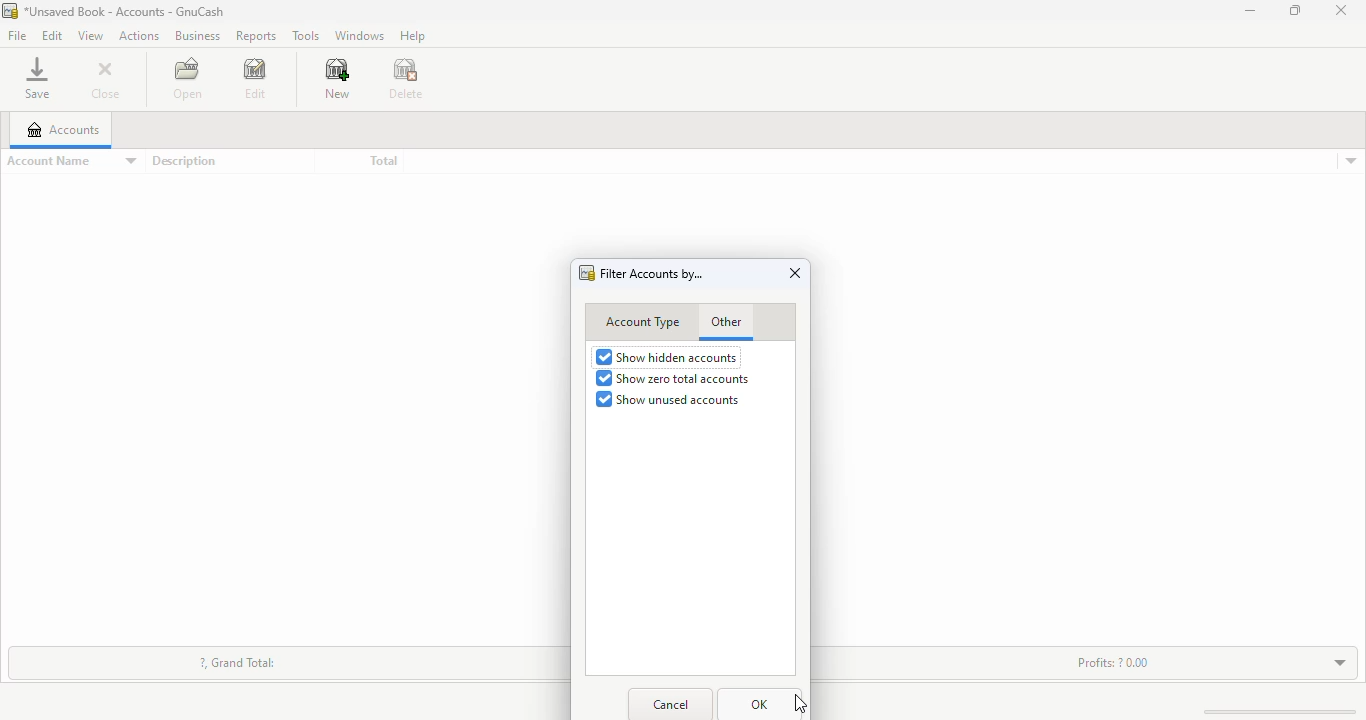 This screenshot has width=1366, height=720. Describe the element at coordinates (668, 399) in the screenshot. I see `show unused accounts` at that location.